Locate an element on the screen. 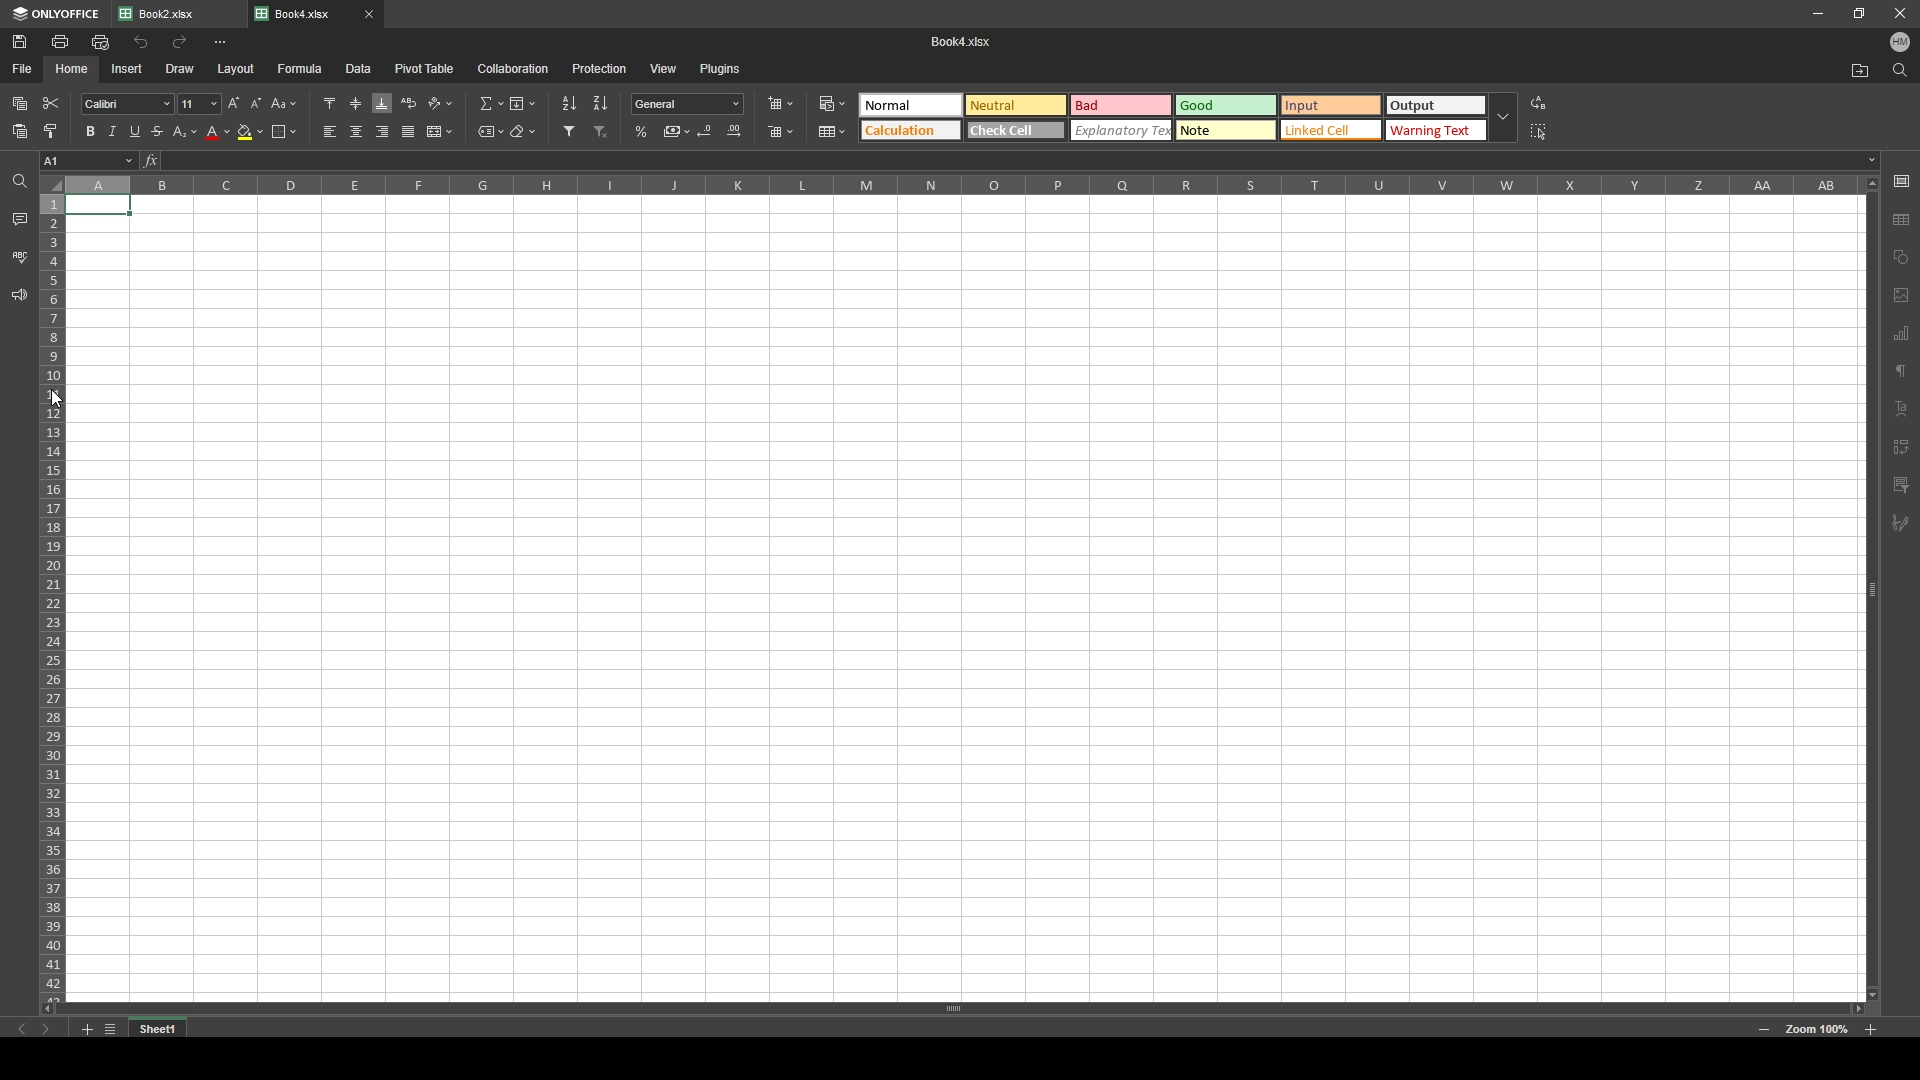  search is located at coordinates (17, 180).